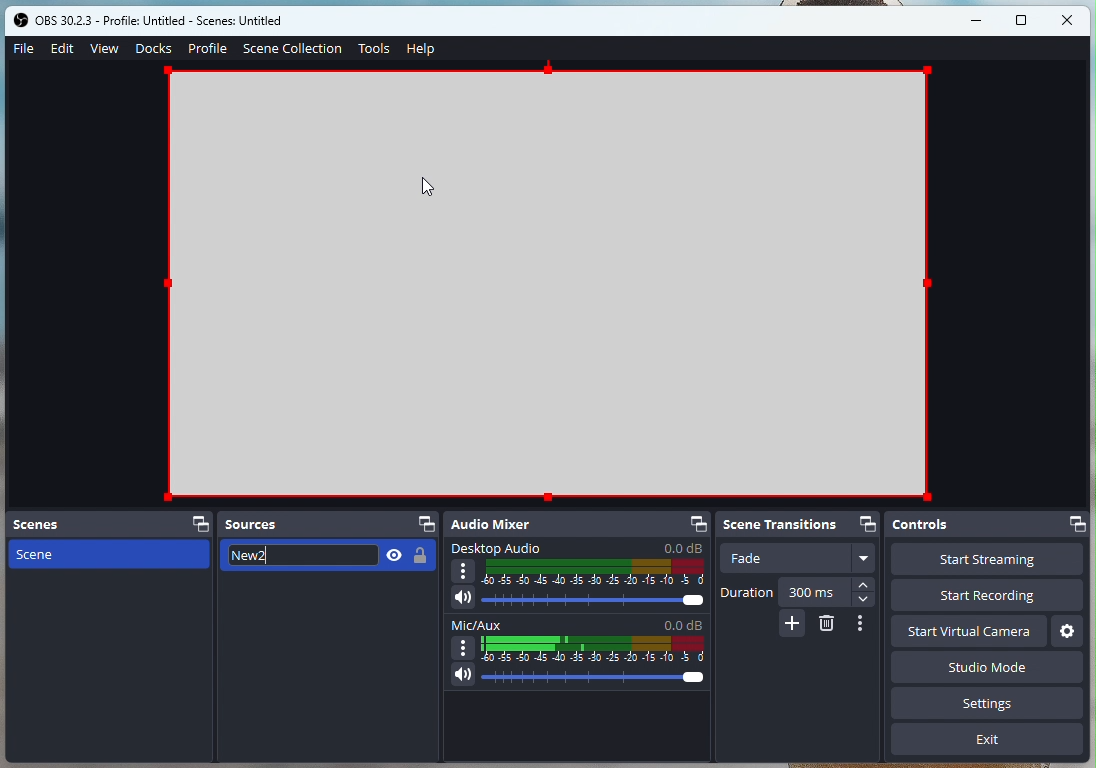  What do you see at coordinates (420, 50) in the screenshot?
I see `Help` at bounding box center [420, 50].